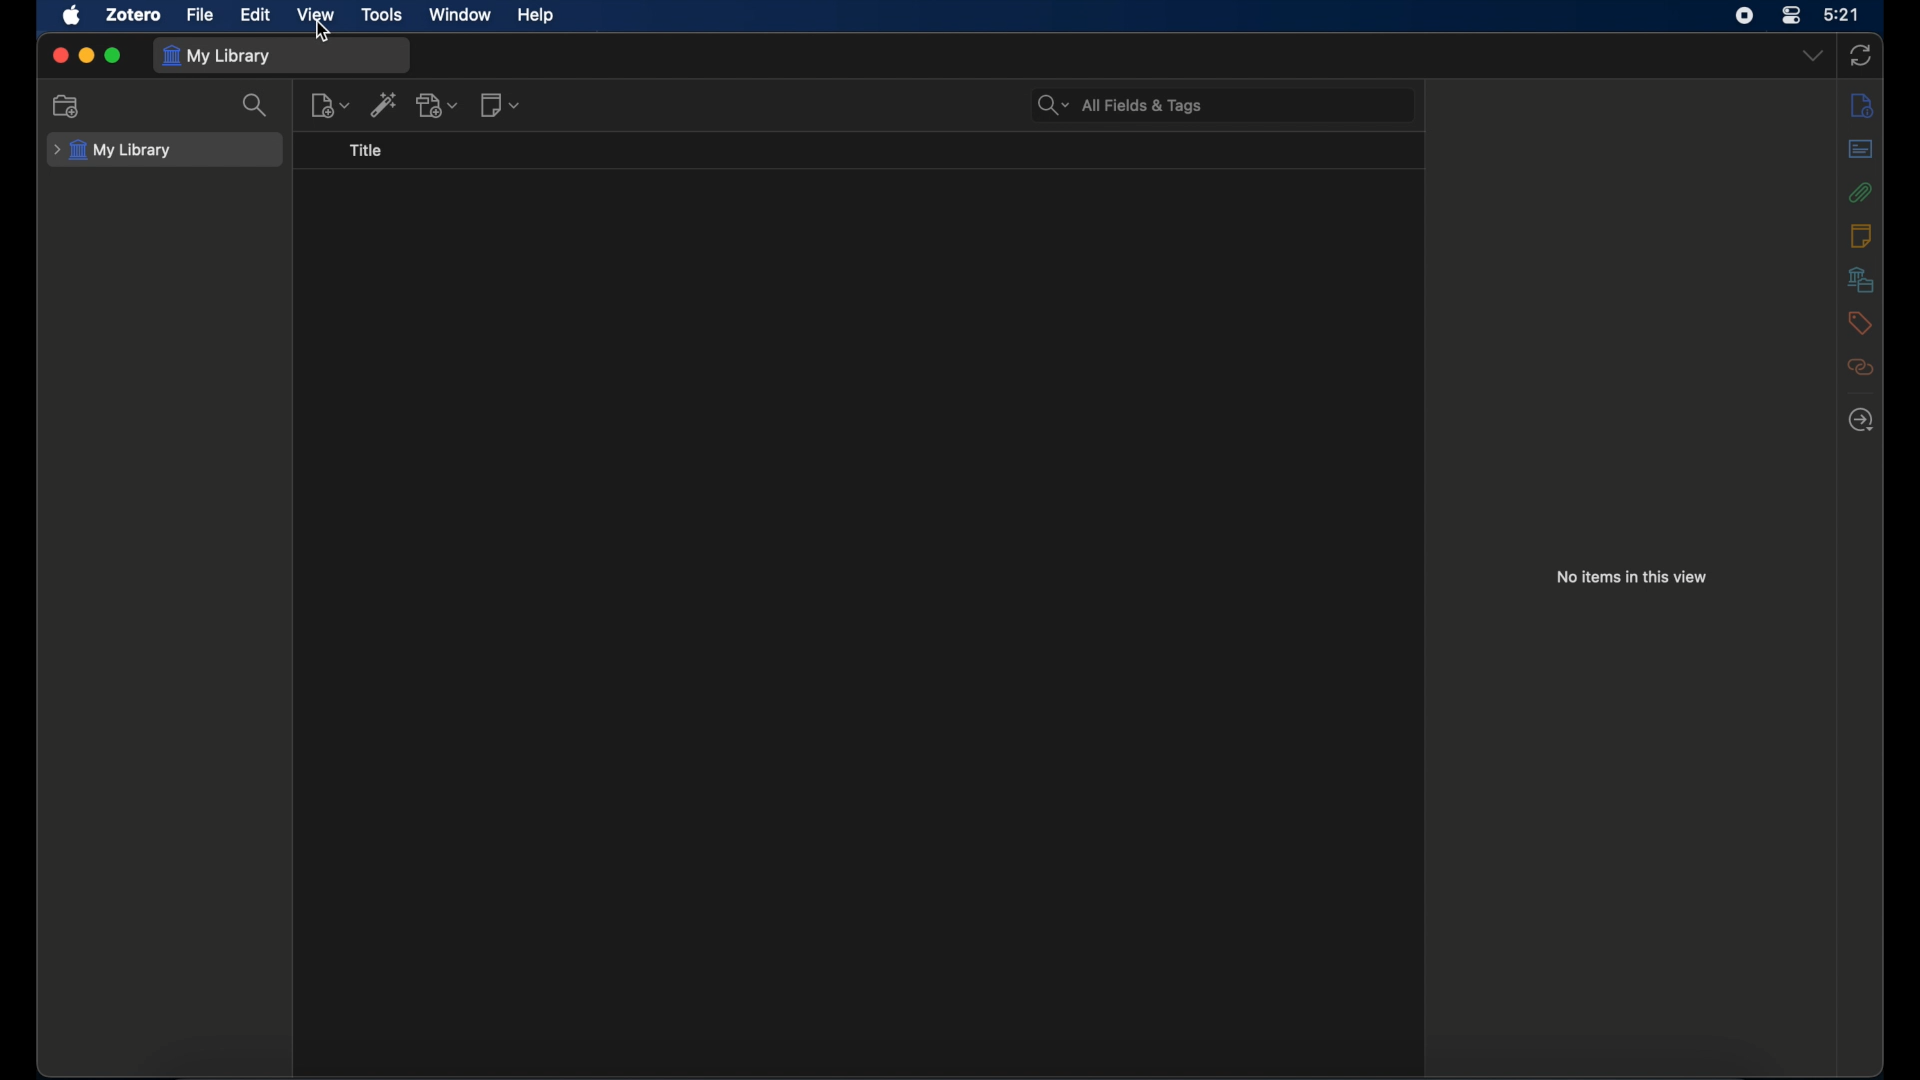 The height and width of the screenshot is (1080, 1920). I want to click on attachments, so click(1861, 191).